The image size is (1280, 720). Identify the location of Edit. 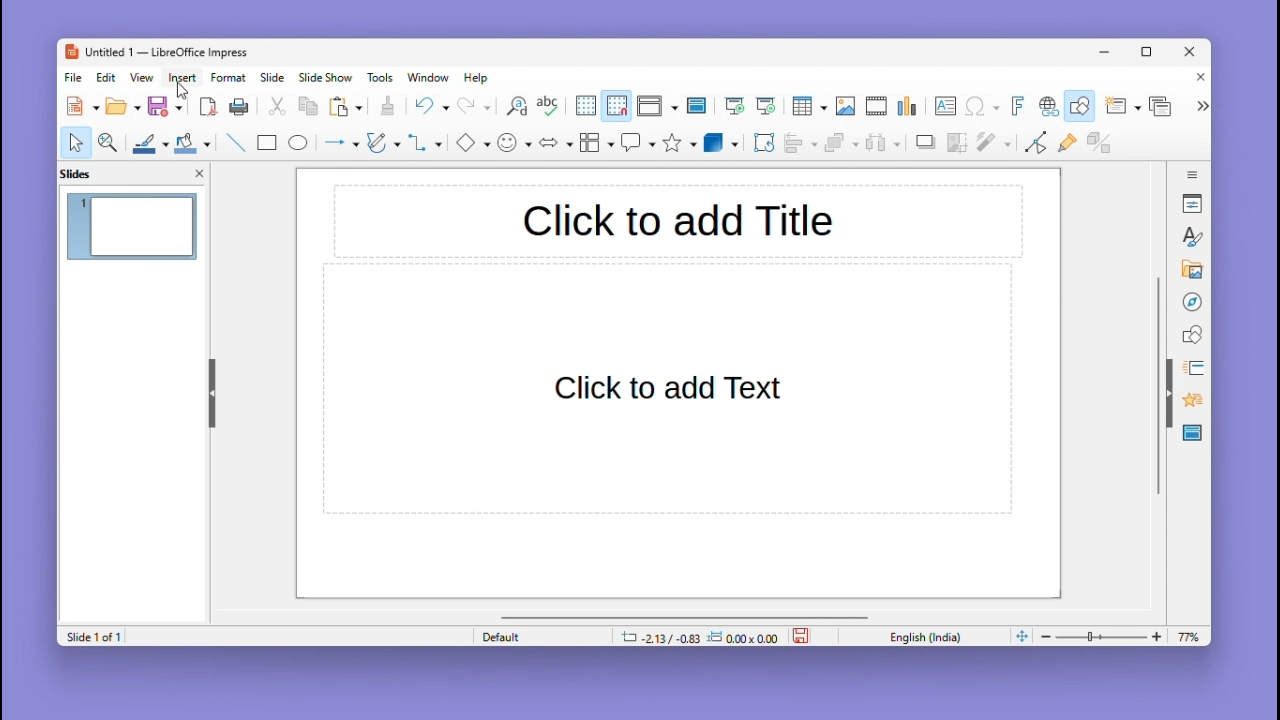
(108, 77).